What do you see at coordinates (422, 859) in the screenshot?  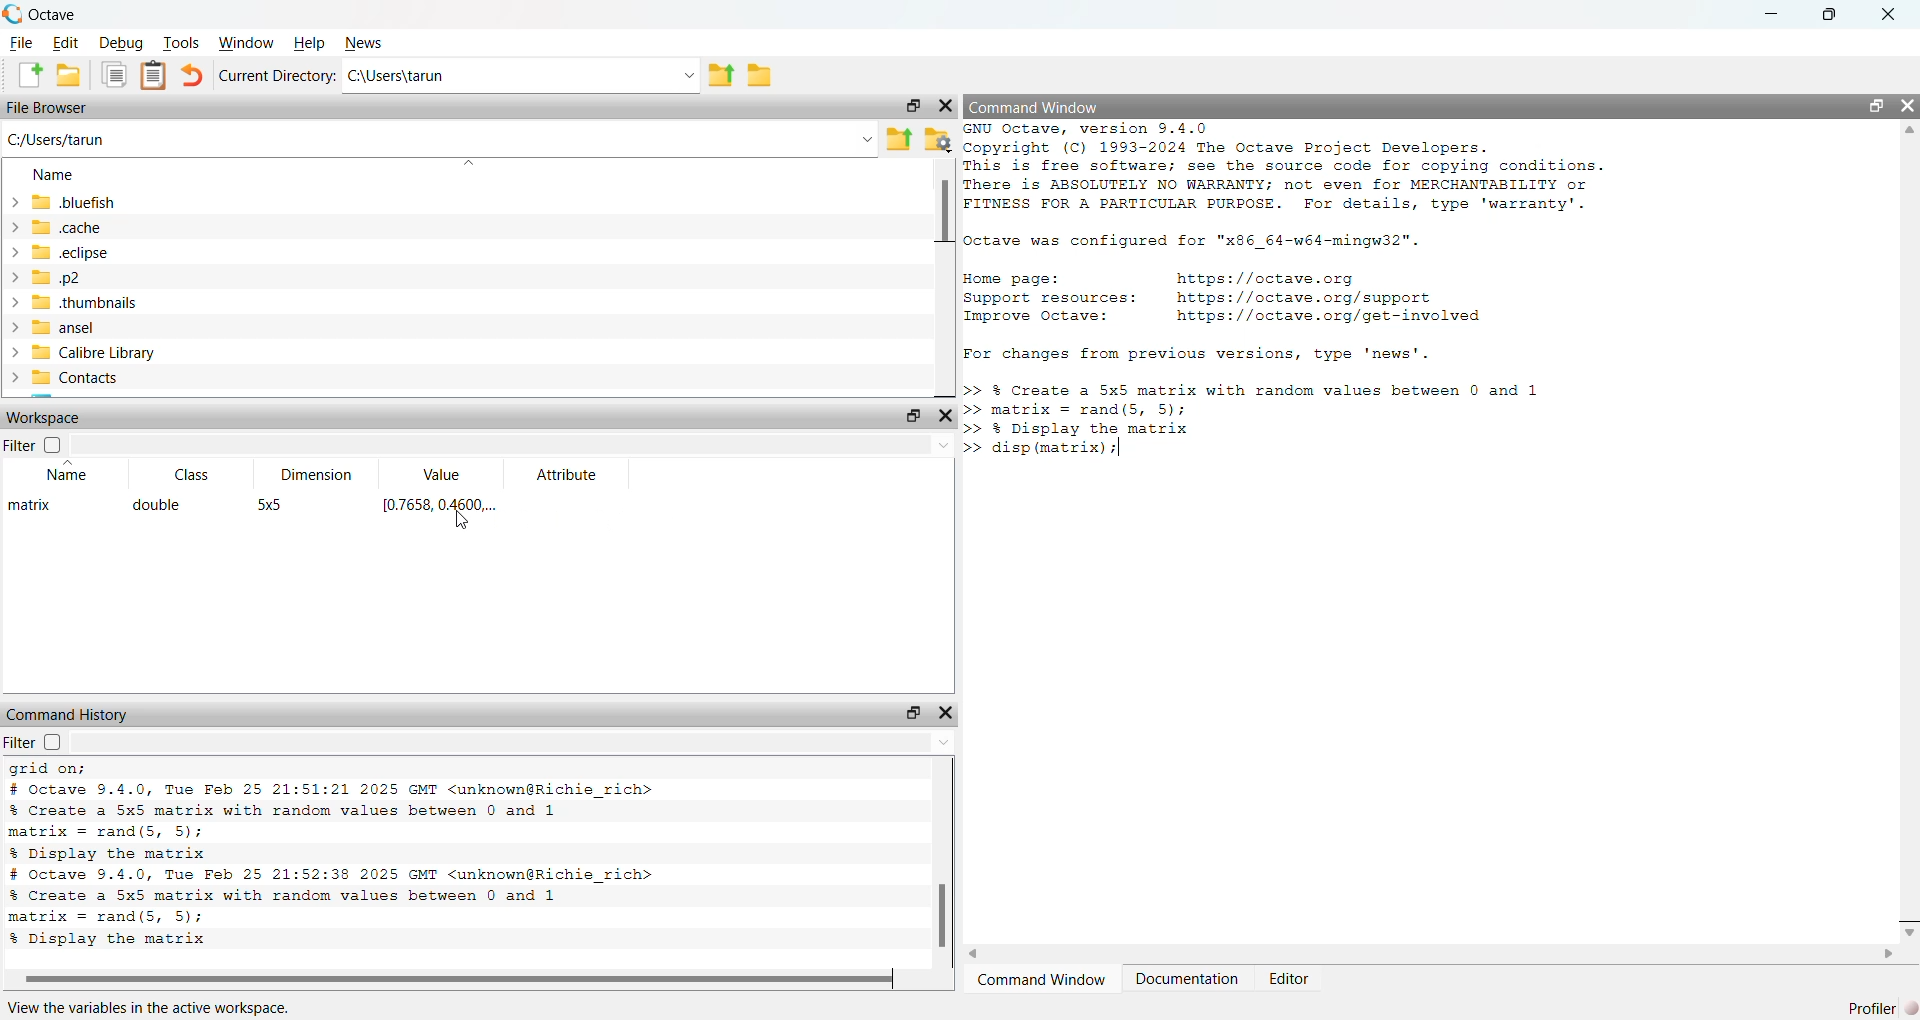 I see `xlabel('x values’);

ylabel ('y values');

% Display grid

grid on;

# octave 9.4.0, Tue Feb 25 21:51:21 2025 GMT <unknown@Richie_rich>
% Create a 5x5 matrix with random values between 0 and 1

matrix = rand(S, 5);

% Display the matrix

# octave 9.4.0, Tue Feb 25 21:52:38 2025 GMT <unknown@Richie_rich>` at bounding box center [422, 859].